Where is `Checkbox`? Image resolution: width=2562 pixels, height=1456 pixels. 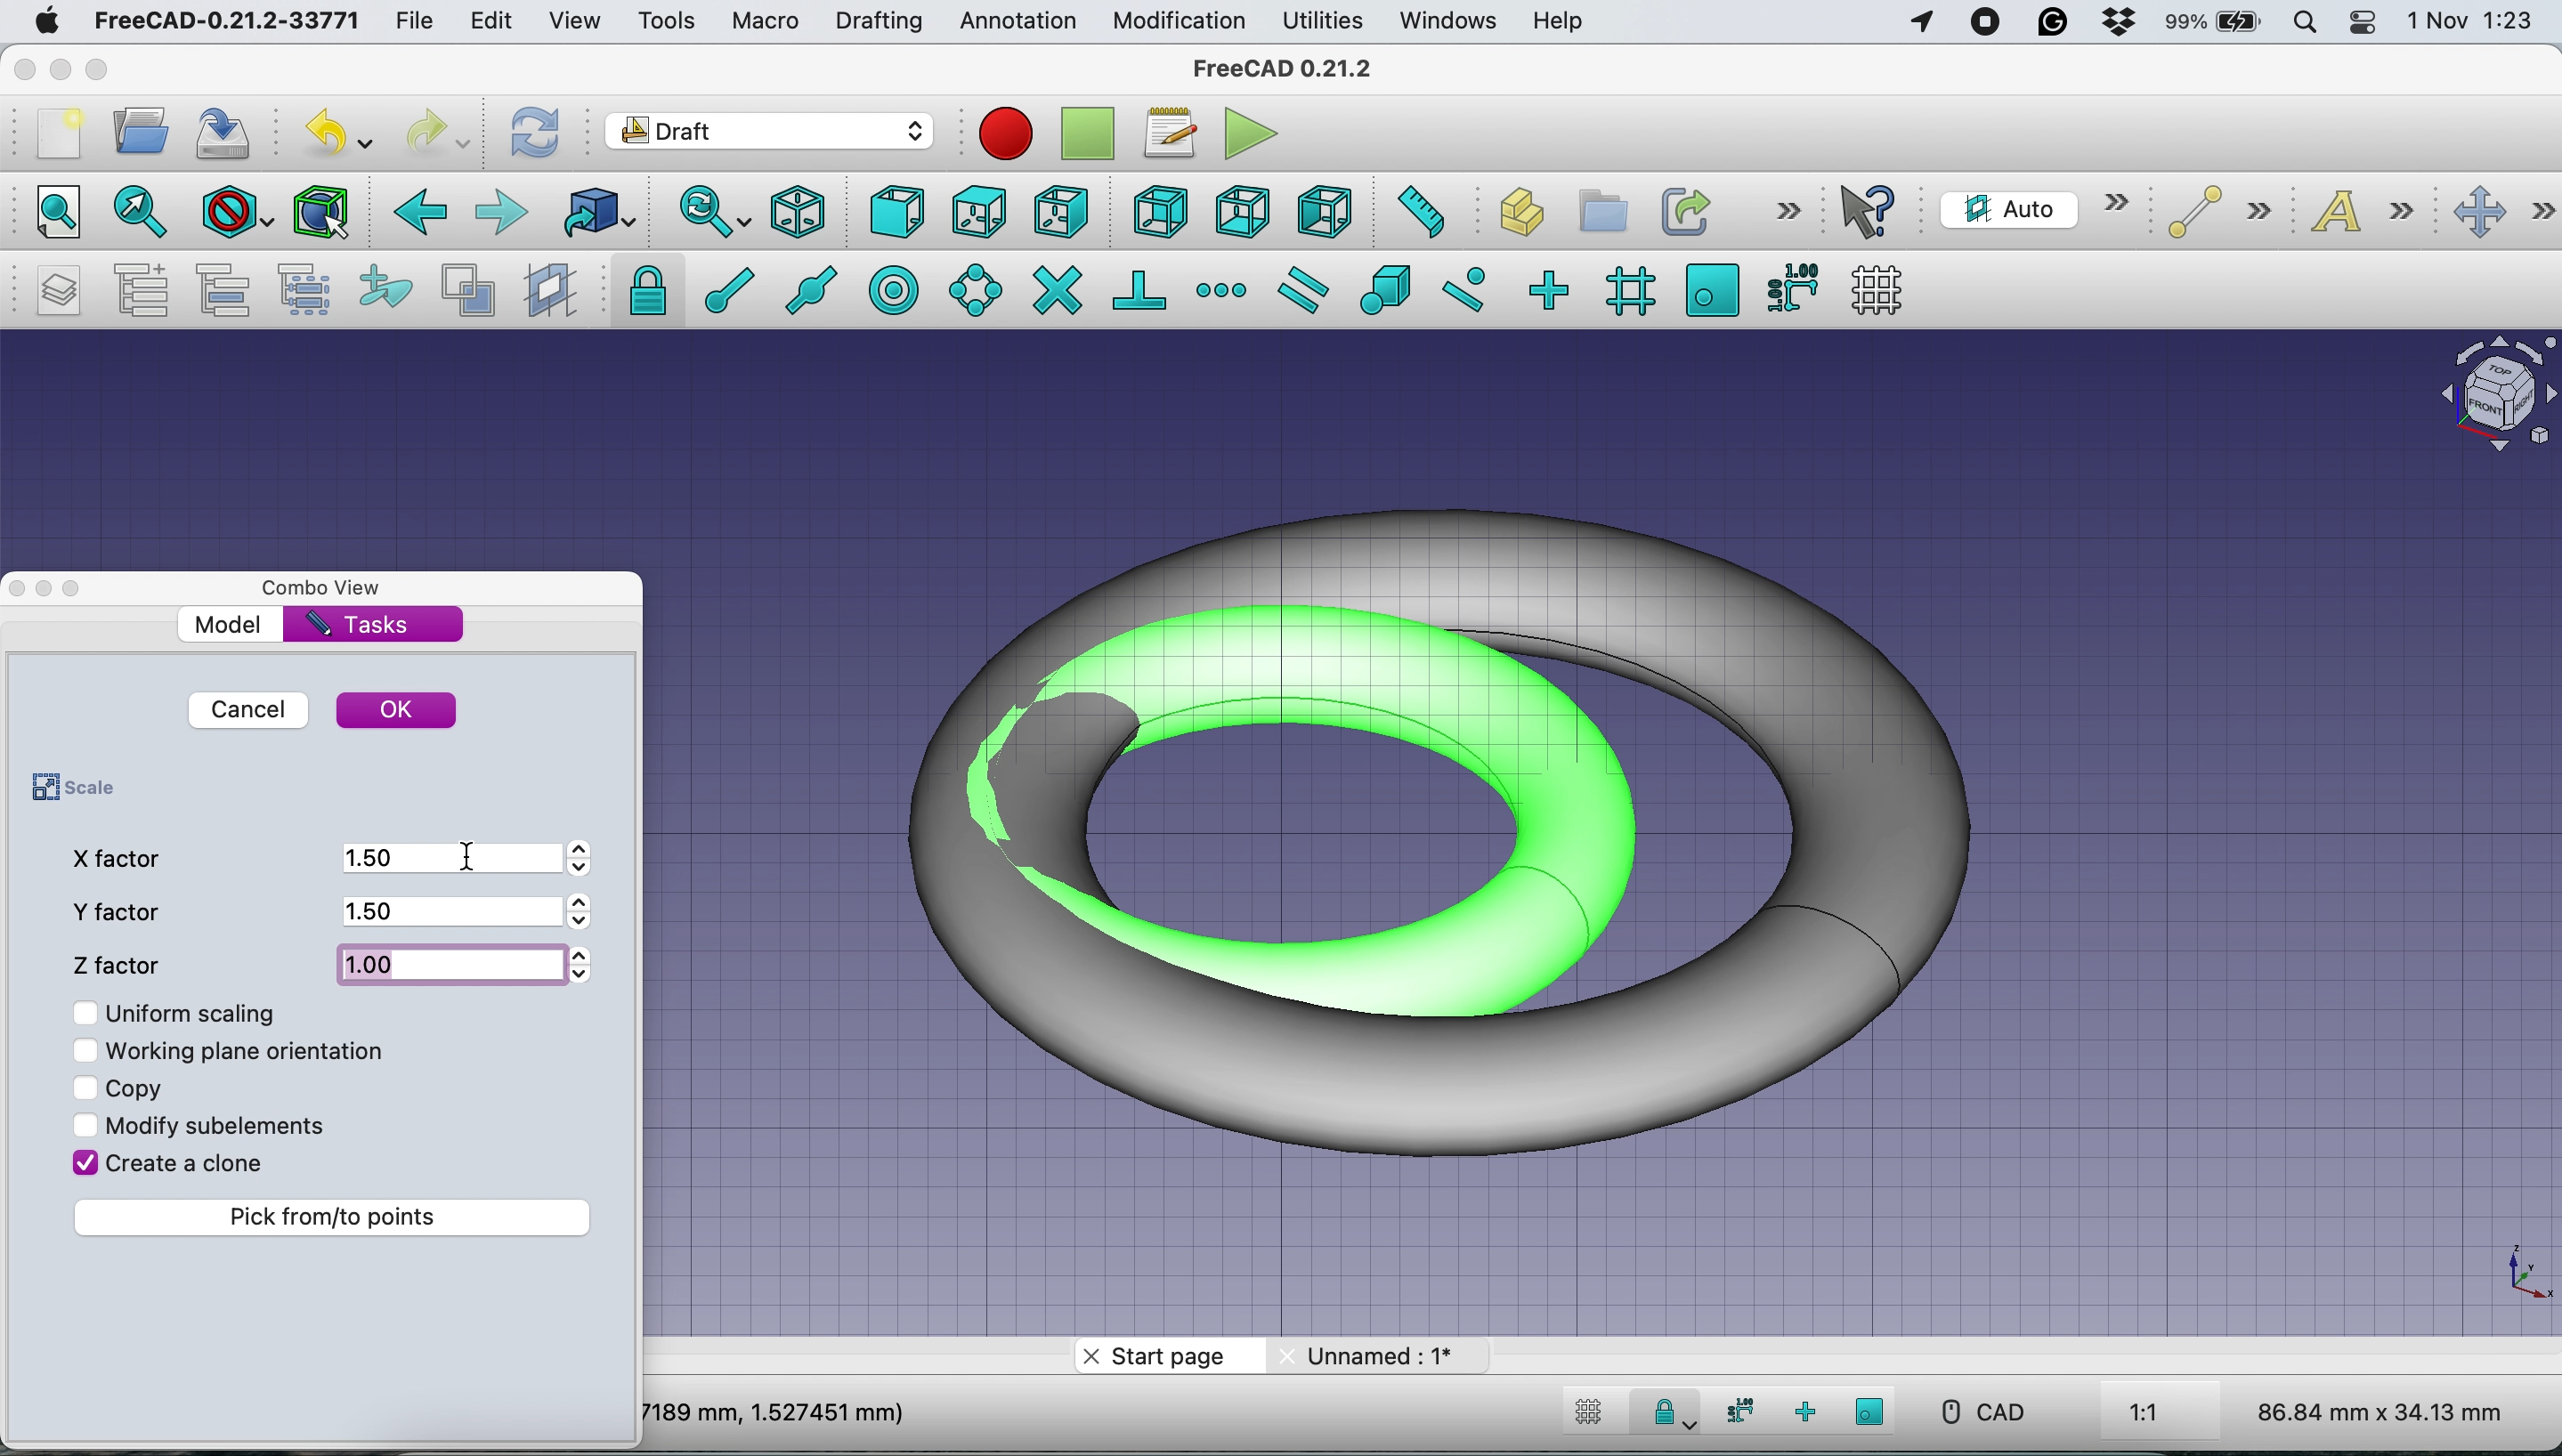
Checkbox is located at coordinates (86, 1087).